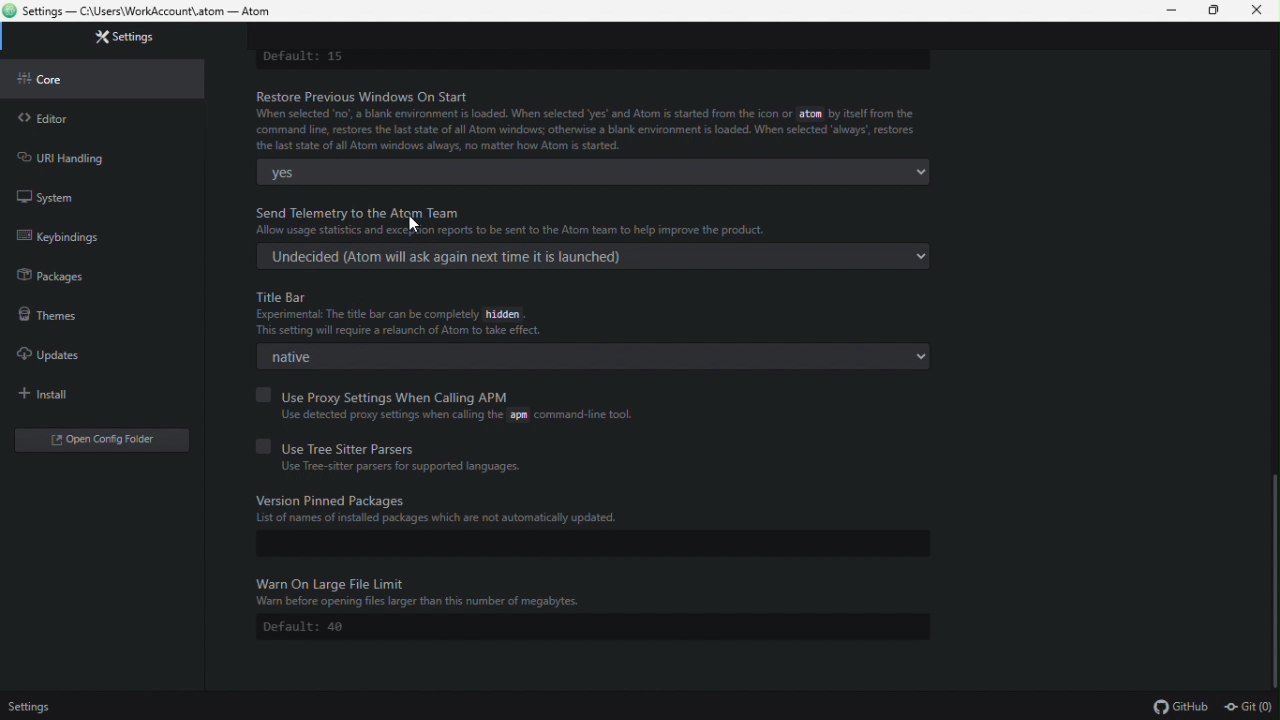  Describe the element at coordinates (113, 41) in the screenshot. I see `settings` at that location.